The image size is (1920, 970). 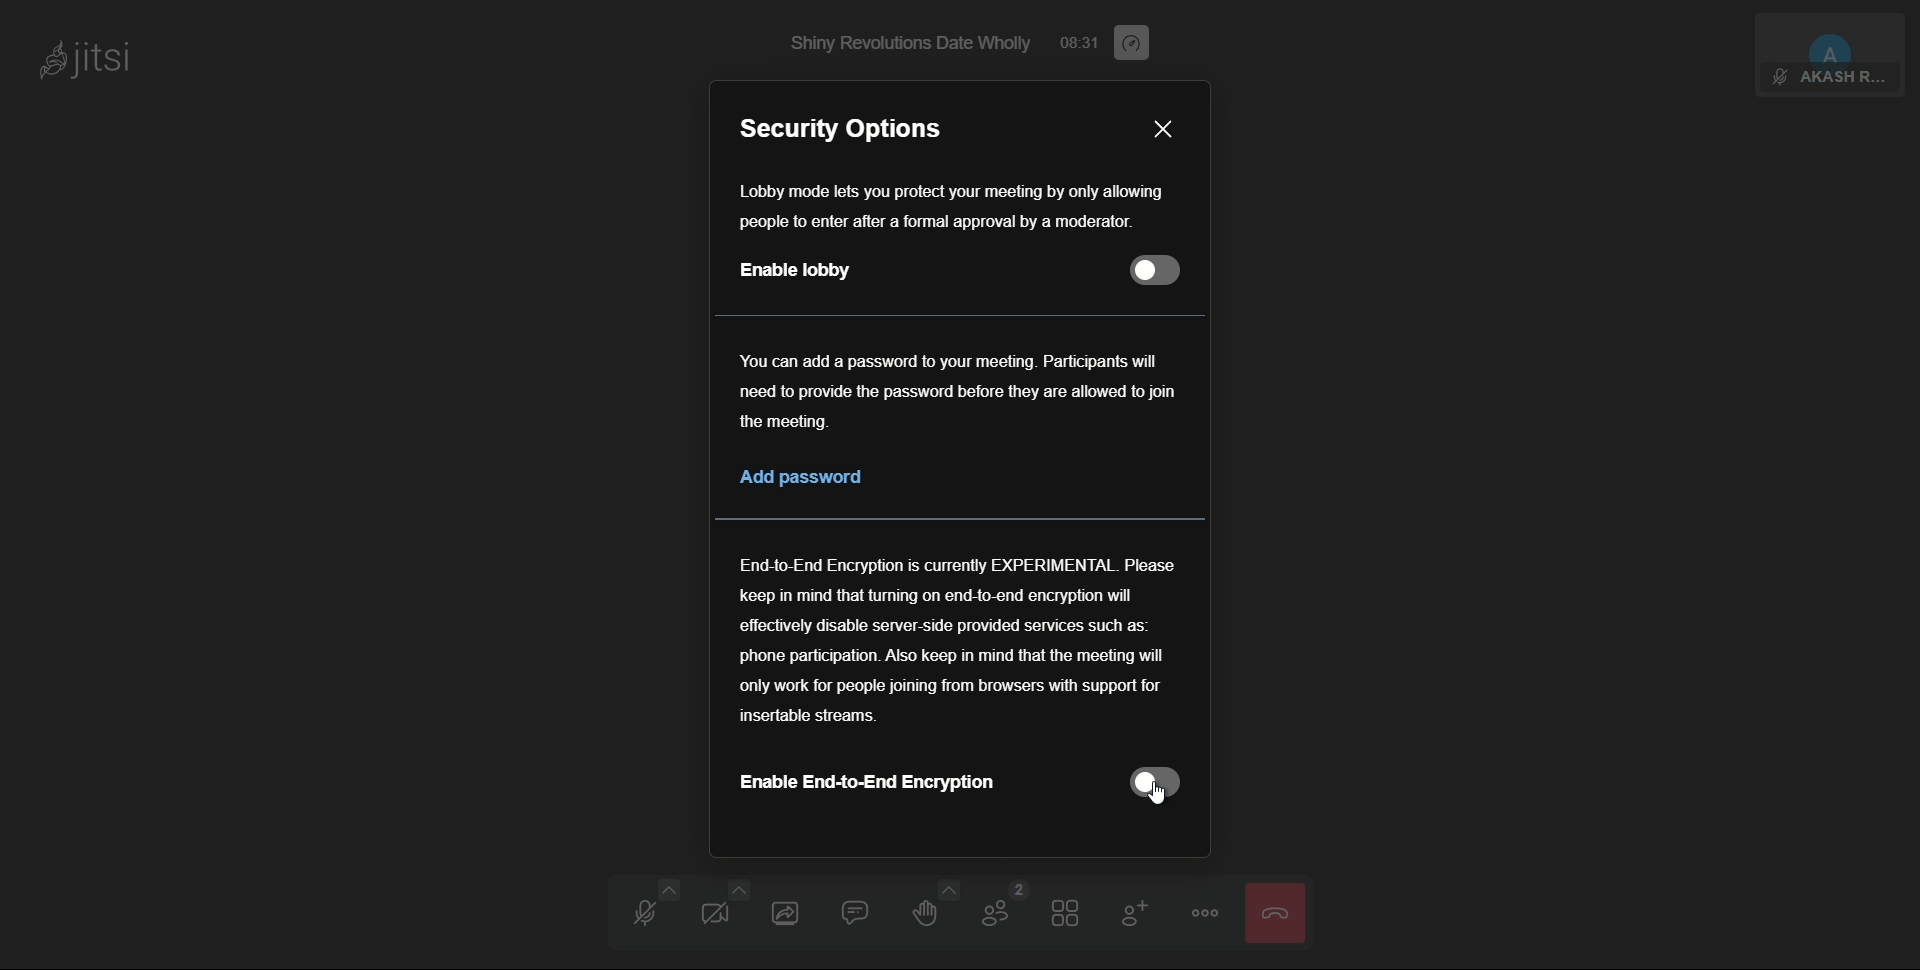 I want to click on , so click(x=929, y=909).